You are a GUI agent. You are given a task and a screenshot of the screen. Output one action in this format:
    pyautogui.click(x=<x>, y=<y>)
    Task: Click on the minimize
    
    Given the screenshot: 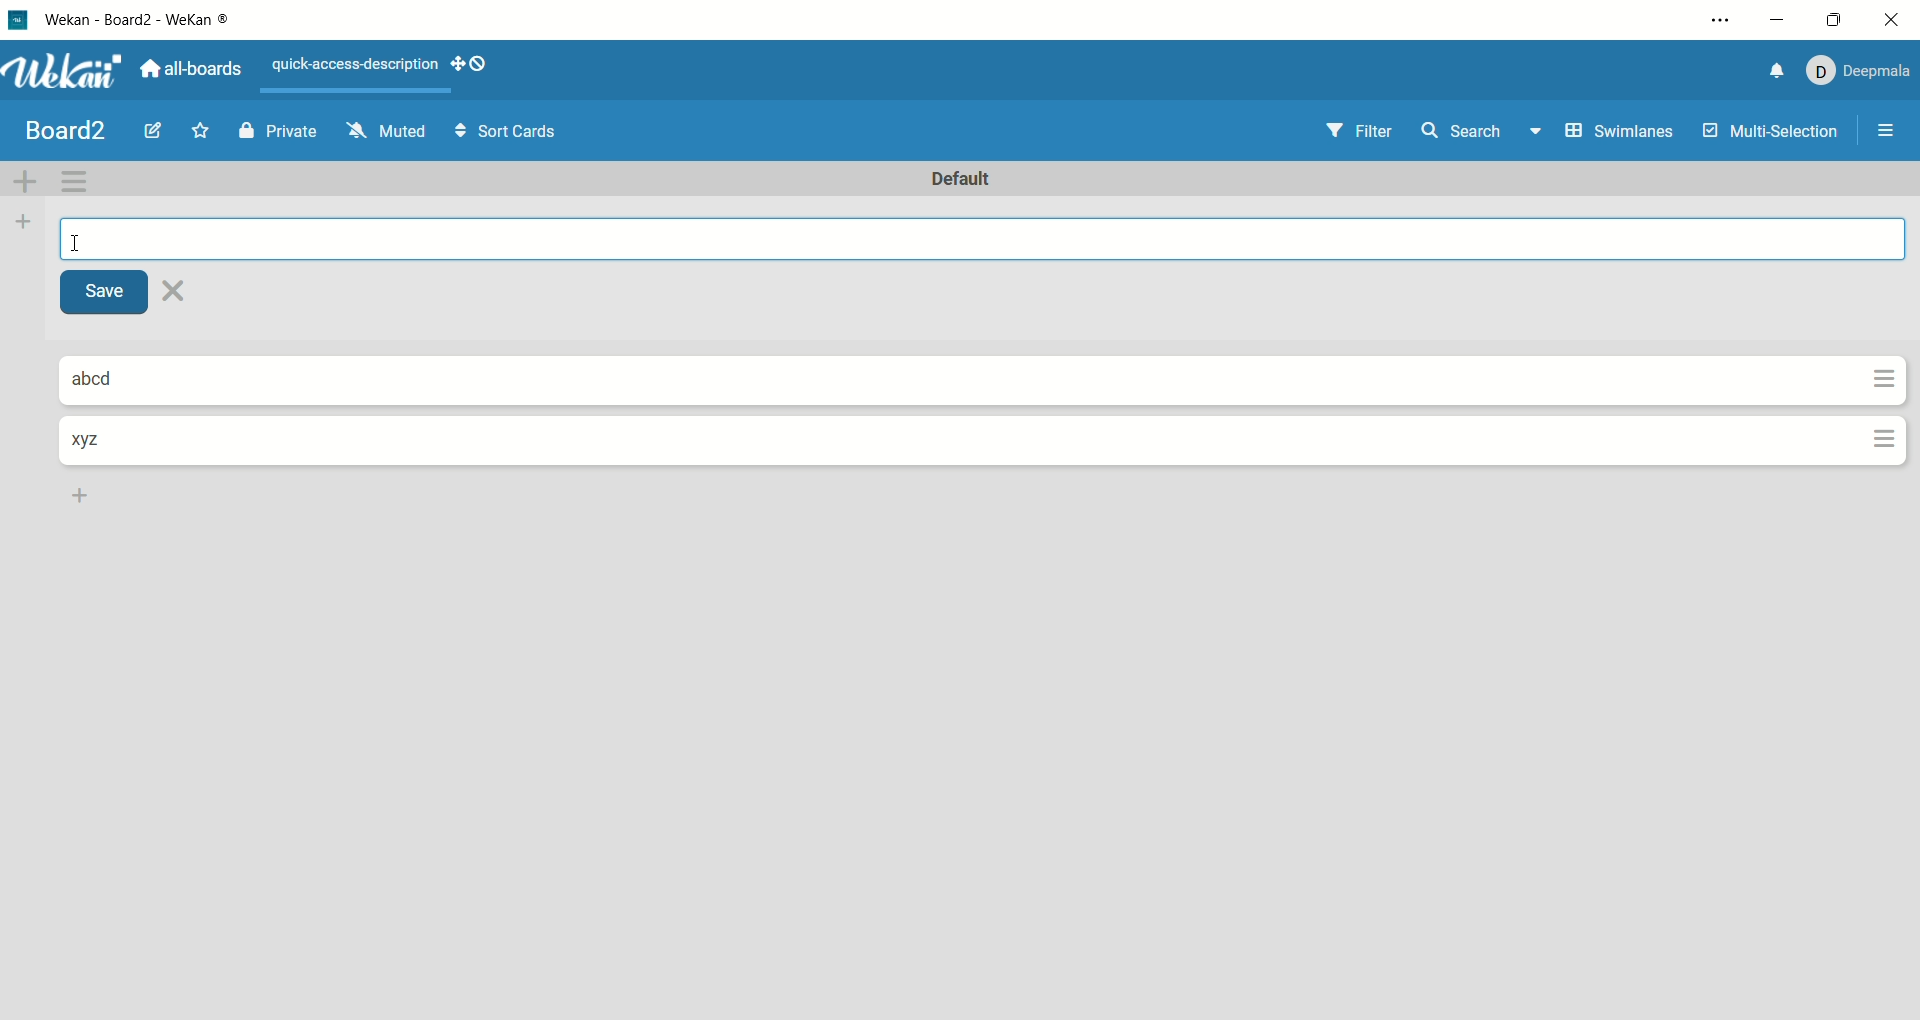 What is the action you would take?
    pyautogui.click(x=1779, y=17)
    